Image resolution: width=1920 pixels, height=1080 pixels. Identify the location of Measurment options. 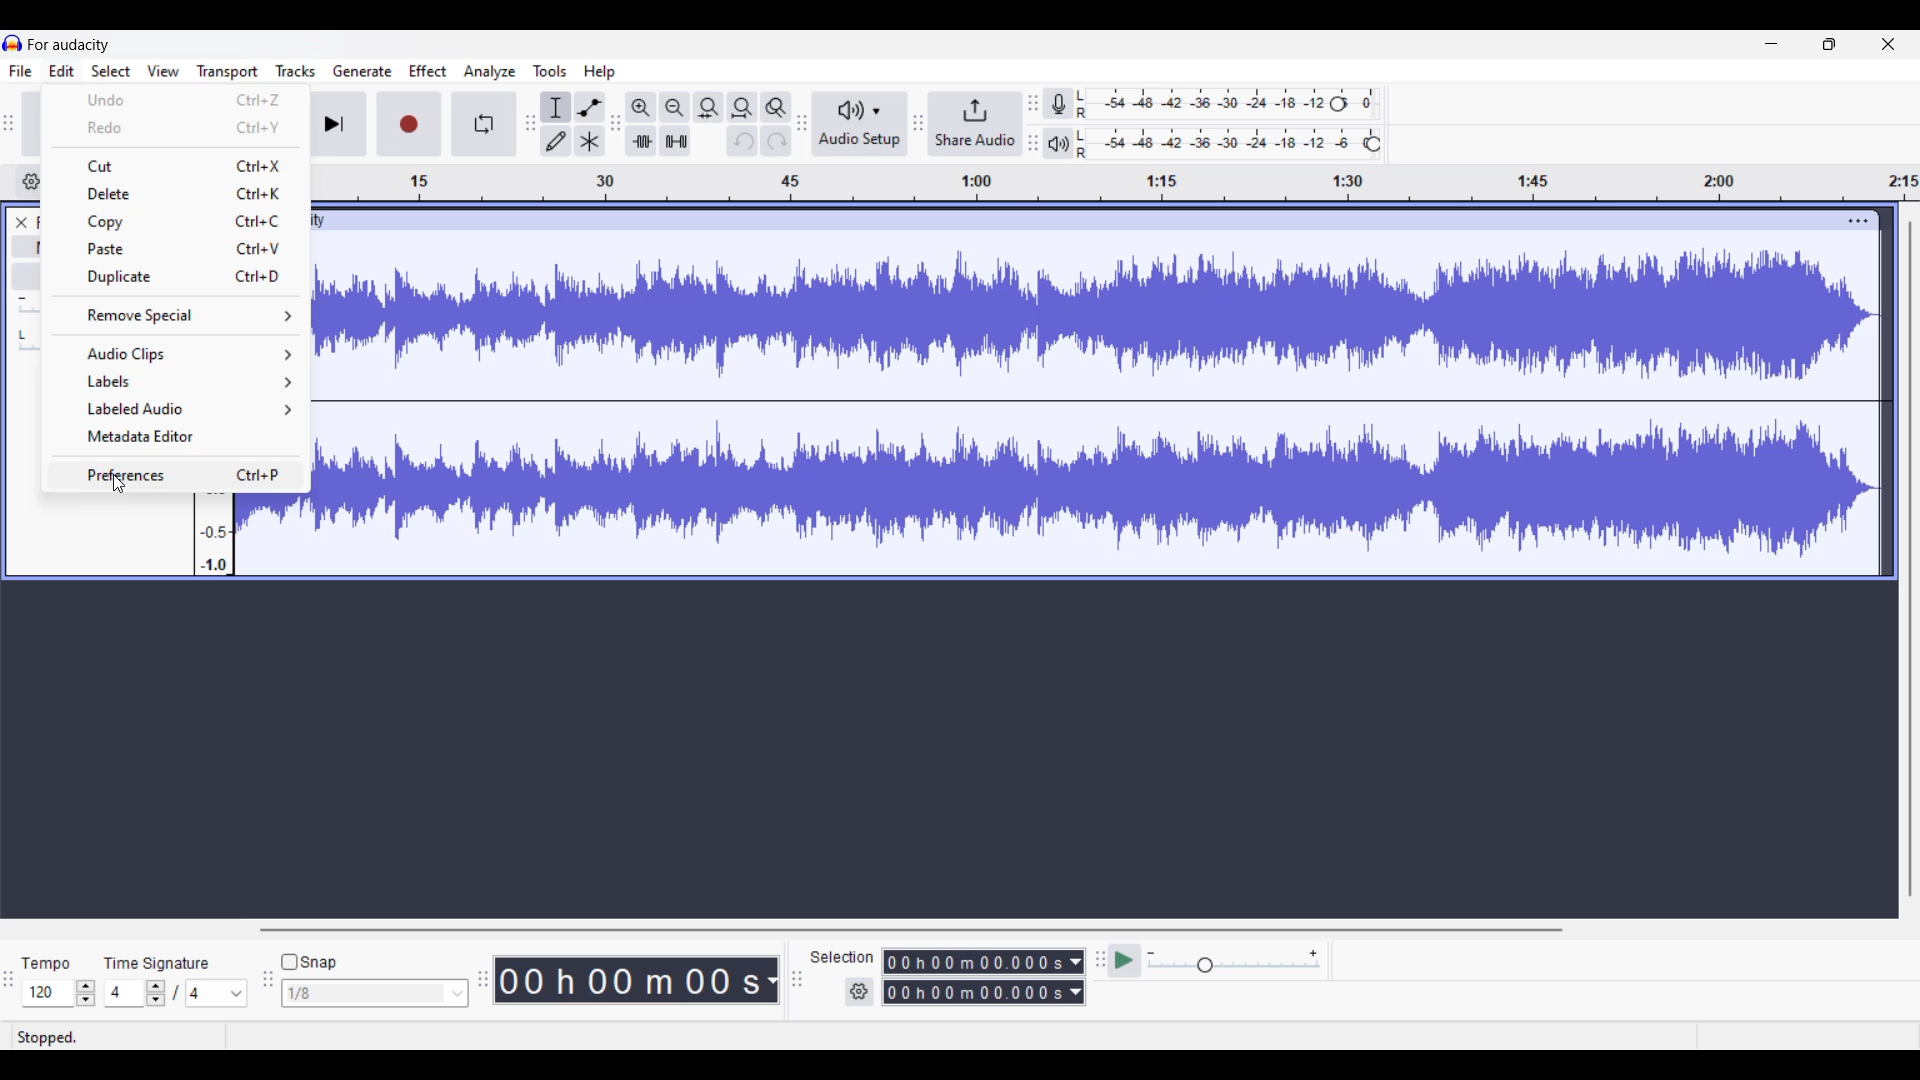
(984, 977).